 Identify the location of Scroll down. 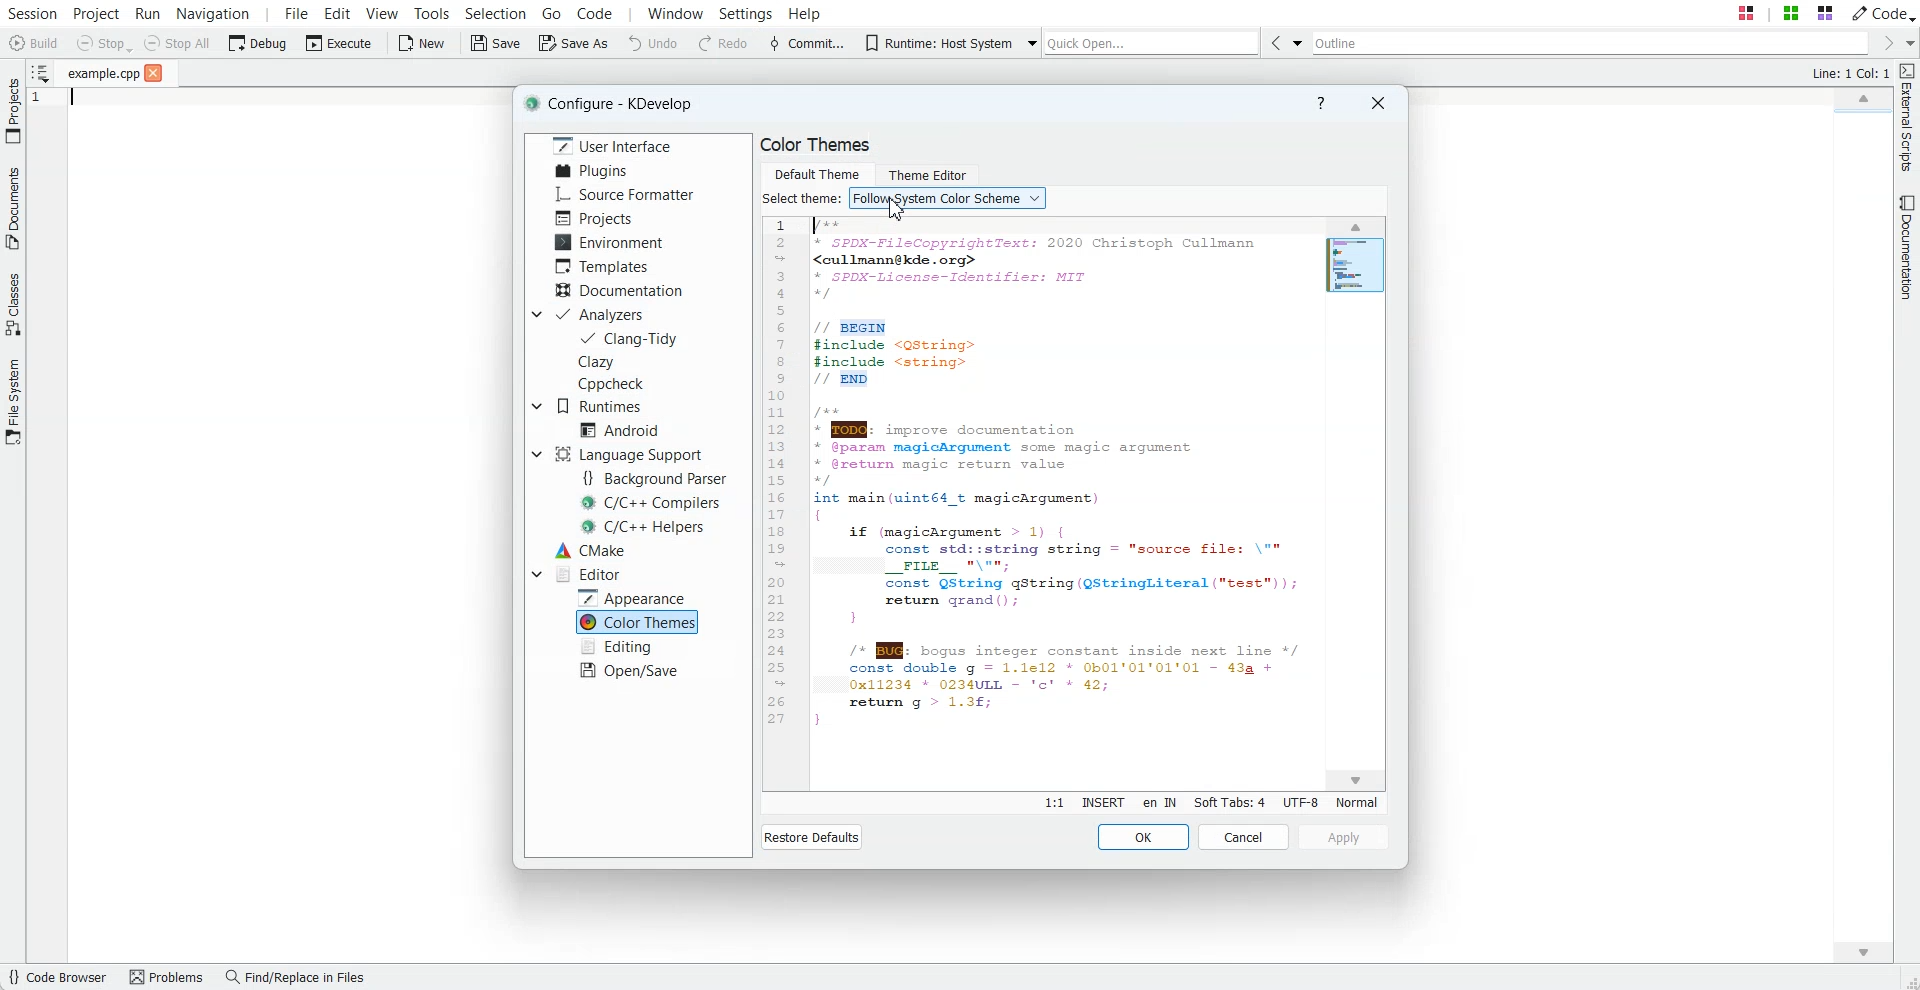
(1358, 780).